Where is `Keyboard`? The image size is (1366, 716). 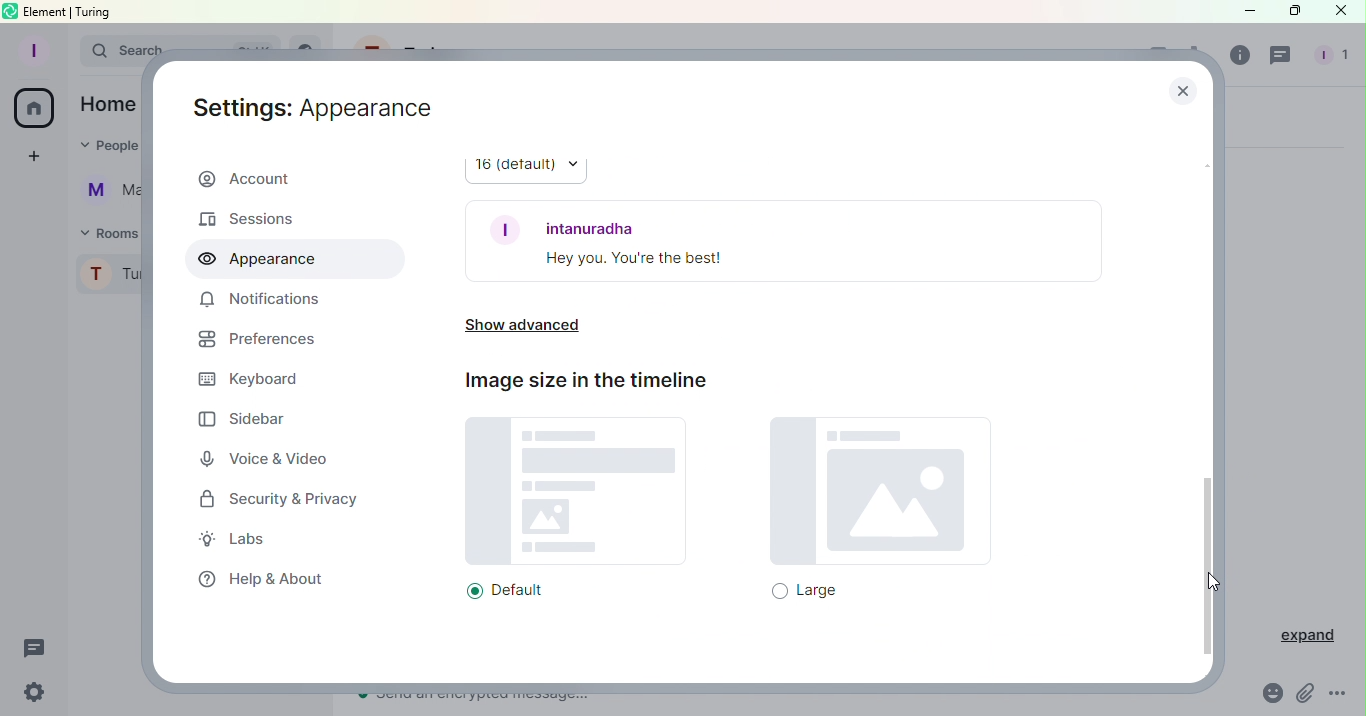 Keyboard is located at coordinates (266, 380).